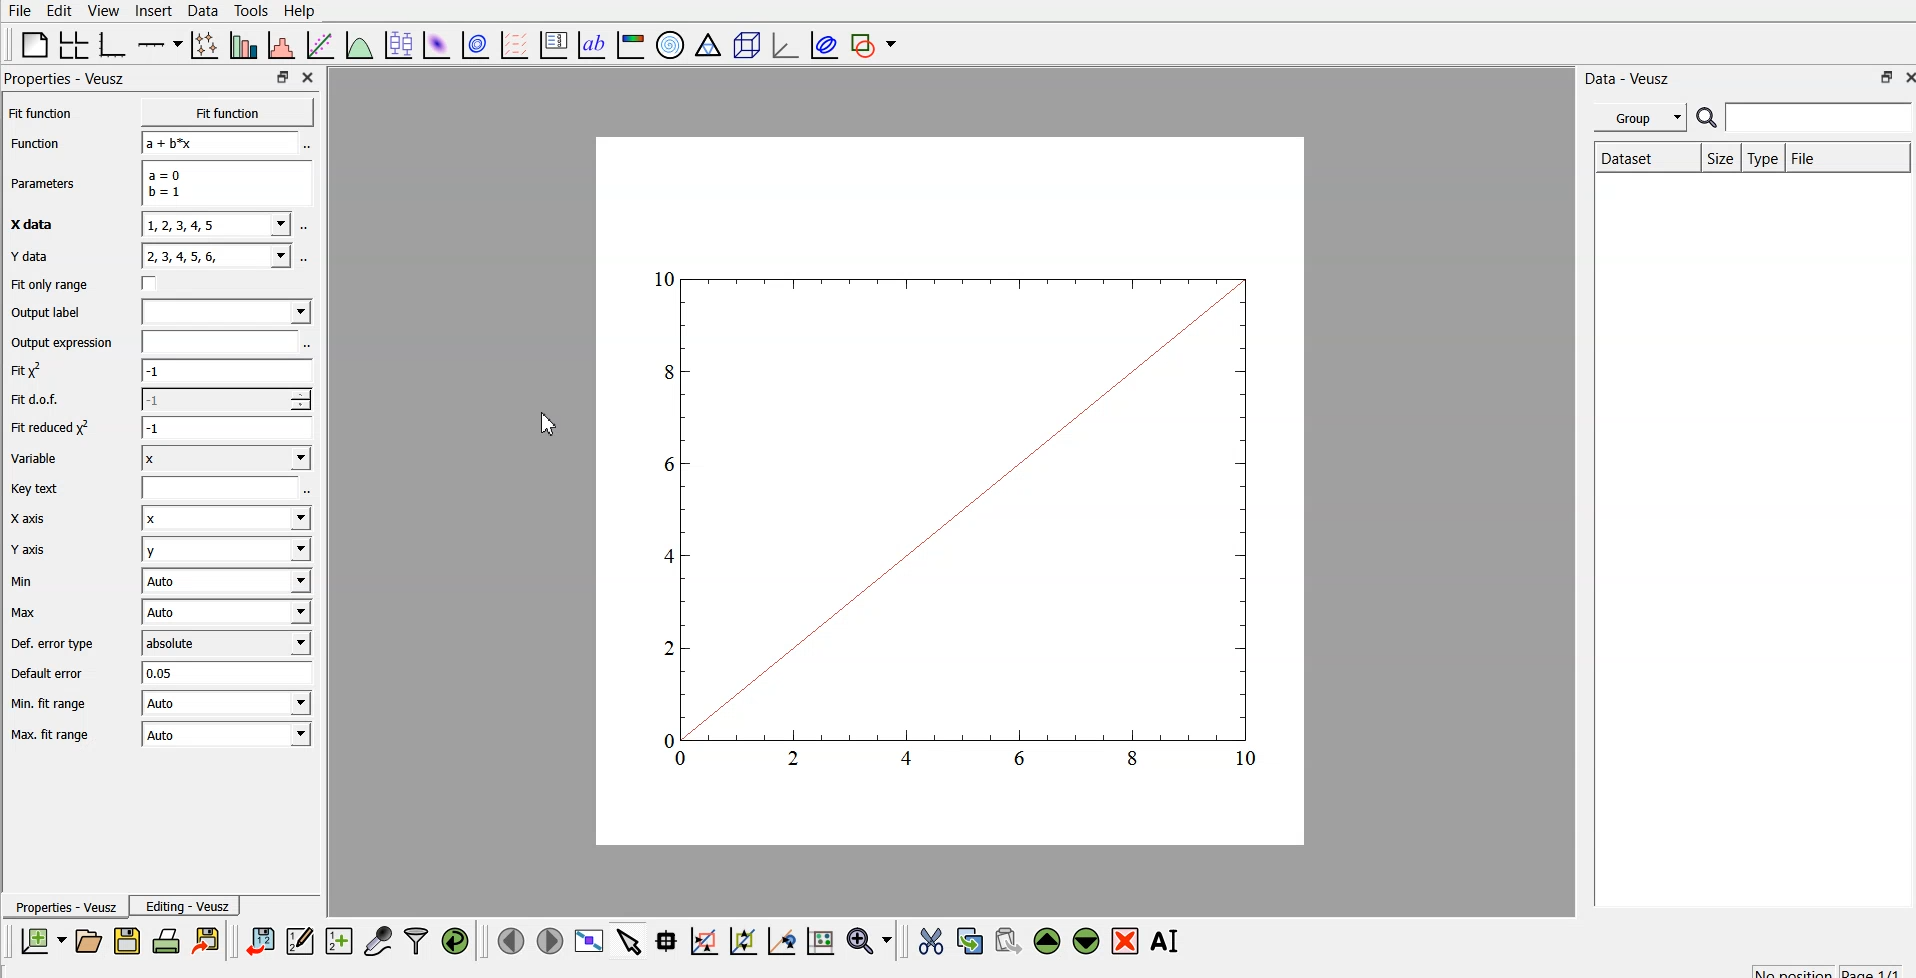 This screenshot has width=1916, height=978. What do you see at coordinates (88, 944) in the screenshot?
I see `open a new document` at bounding box center [88, 944].